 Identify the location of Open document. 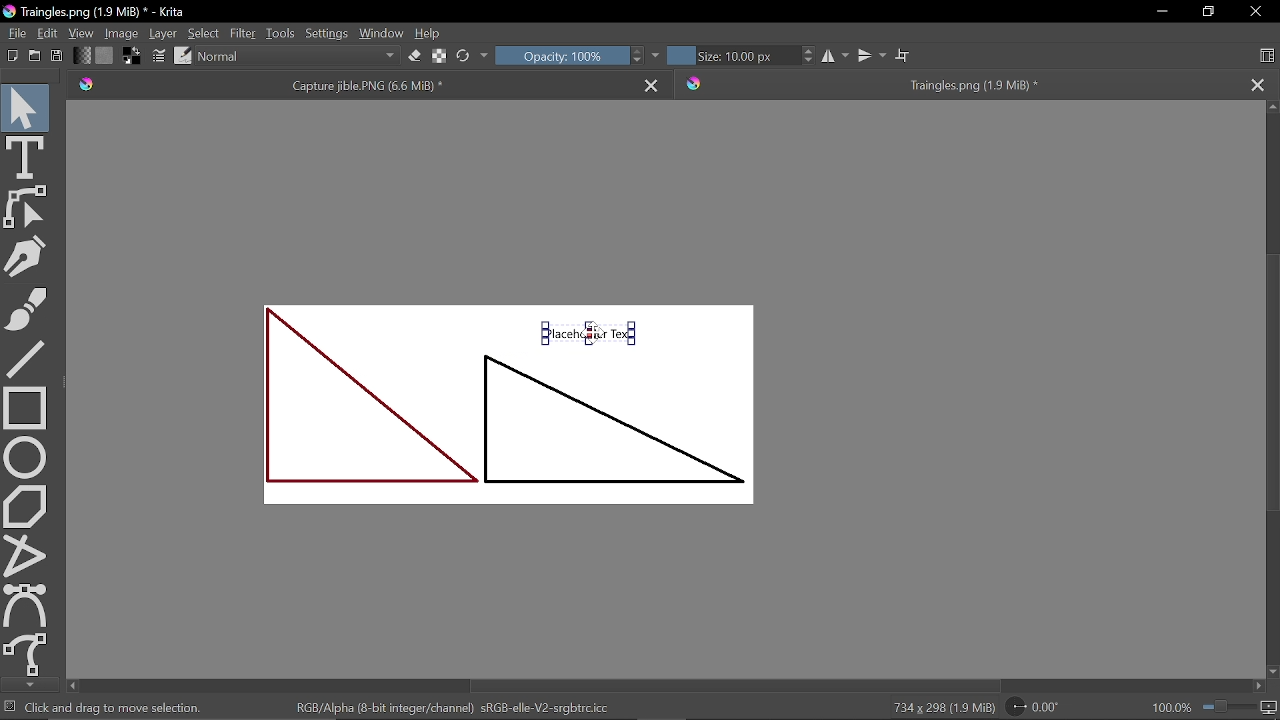
(34, 56).